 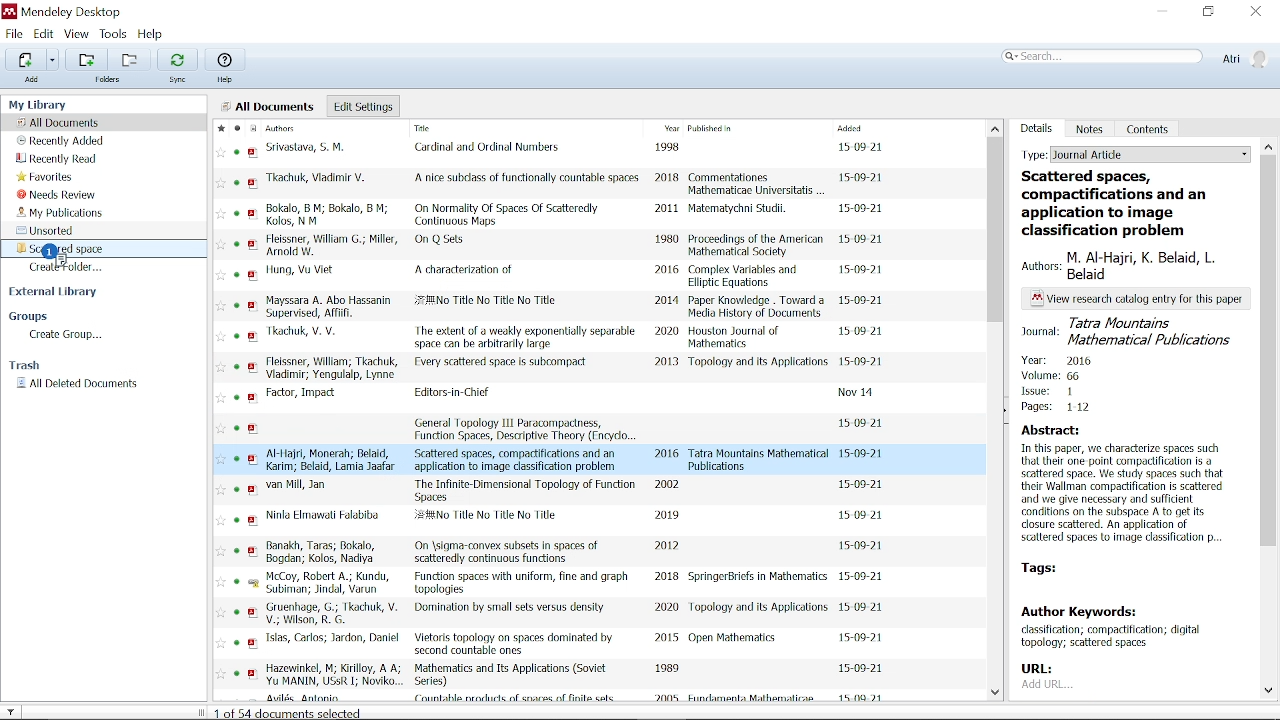 What do you see at coordinates (758, 307) in the screenshot?
I see `Paper Knowledge . Toward a
Media History of Documents.` at bounding box center [758, 307].